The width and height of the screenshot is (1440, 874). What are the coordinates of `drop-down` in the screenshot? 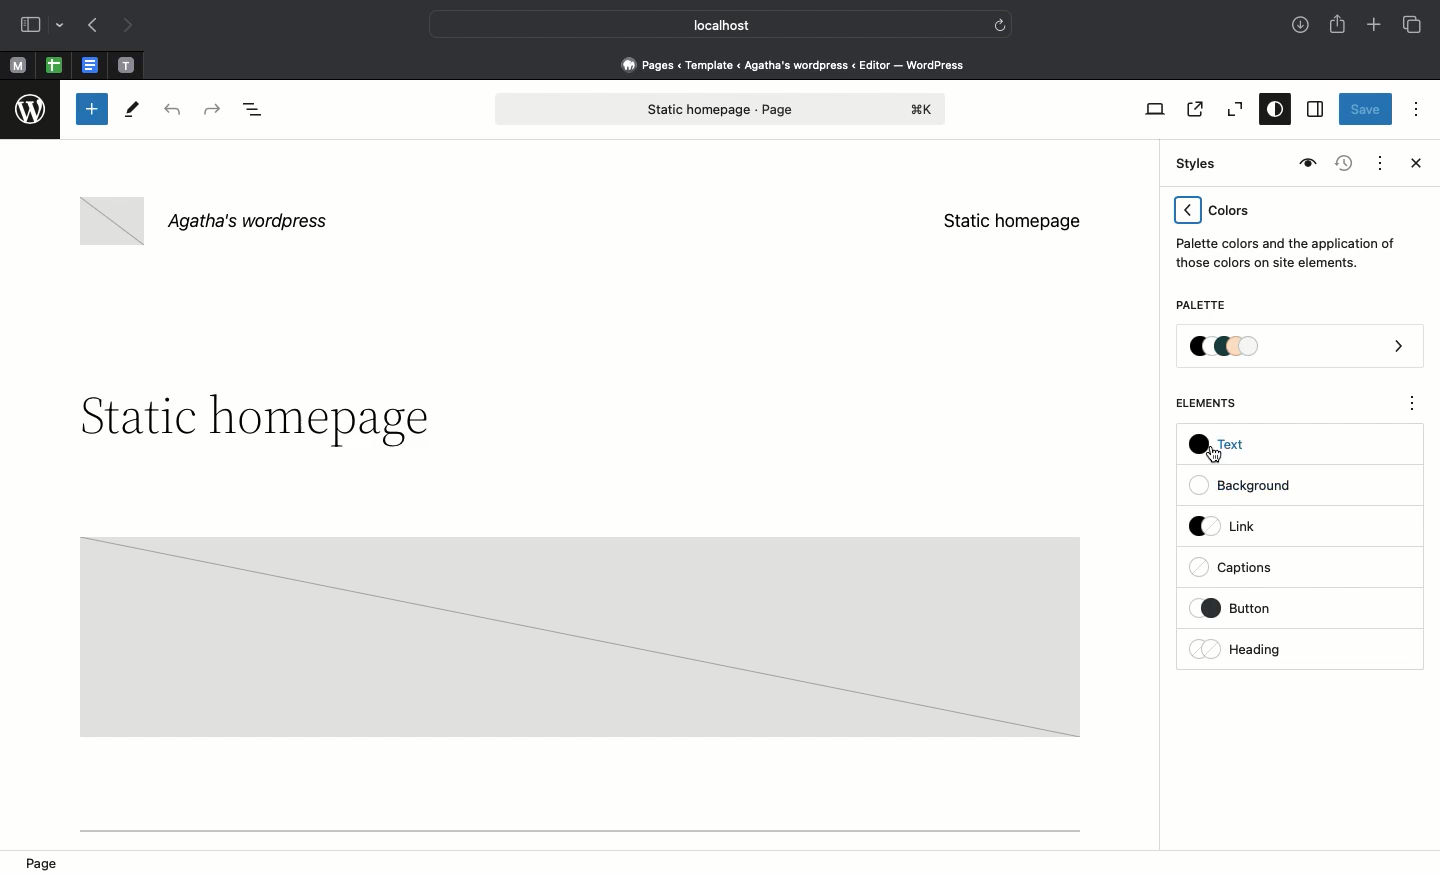 It's located at (63, 26).